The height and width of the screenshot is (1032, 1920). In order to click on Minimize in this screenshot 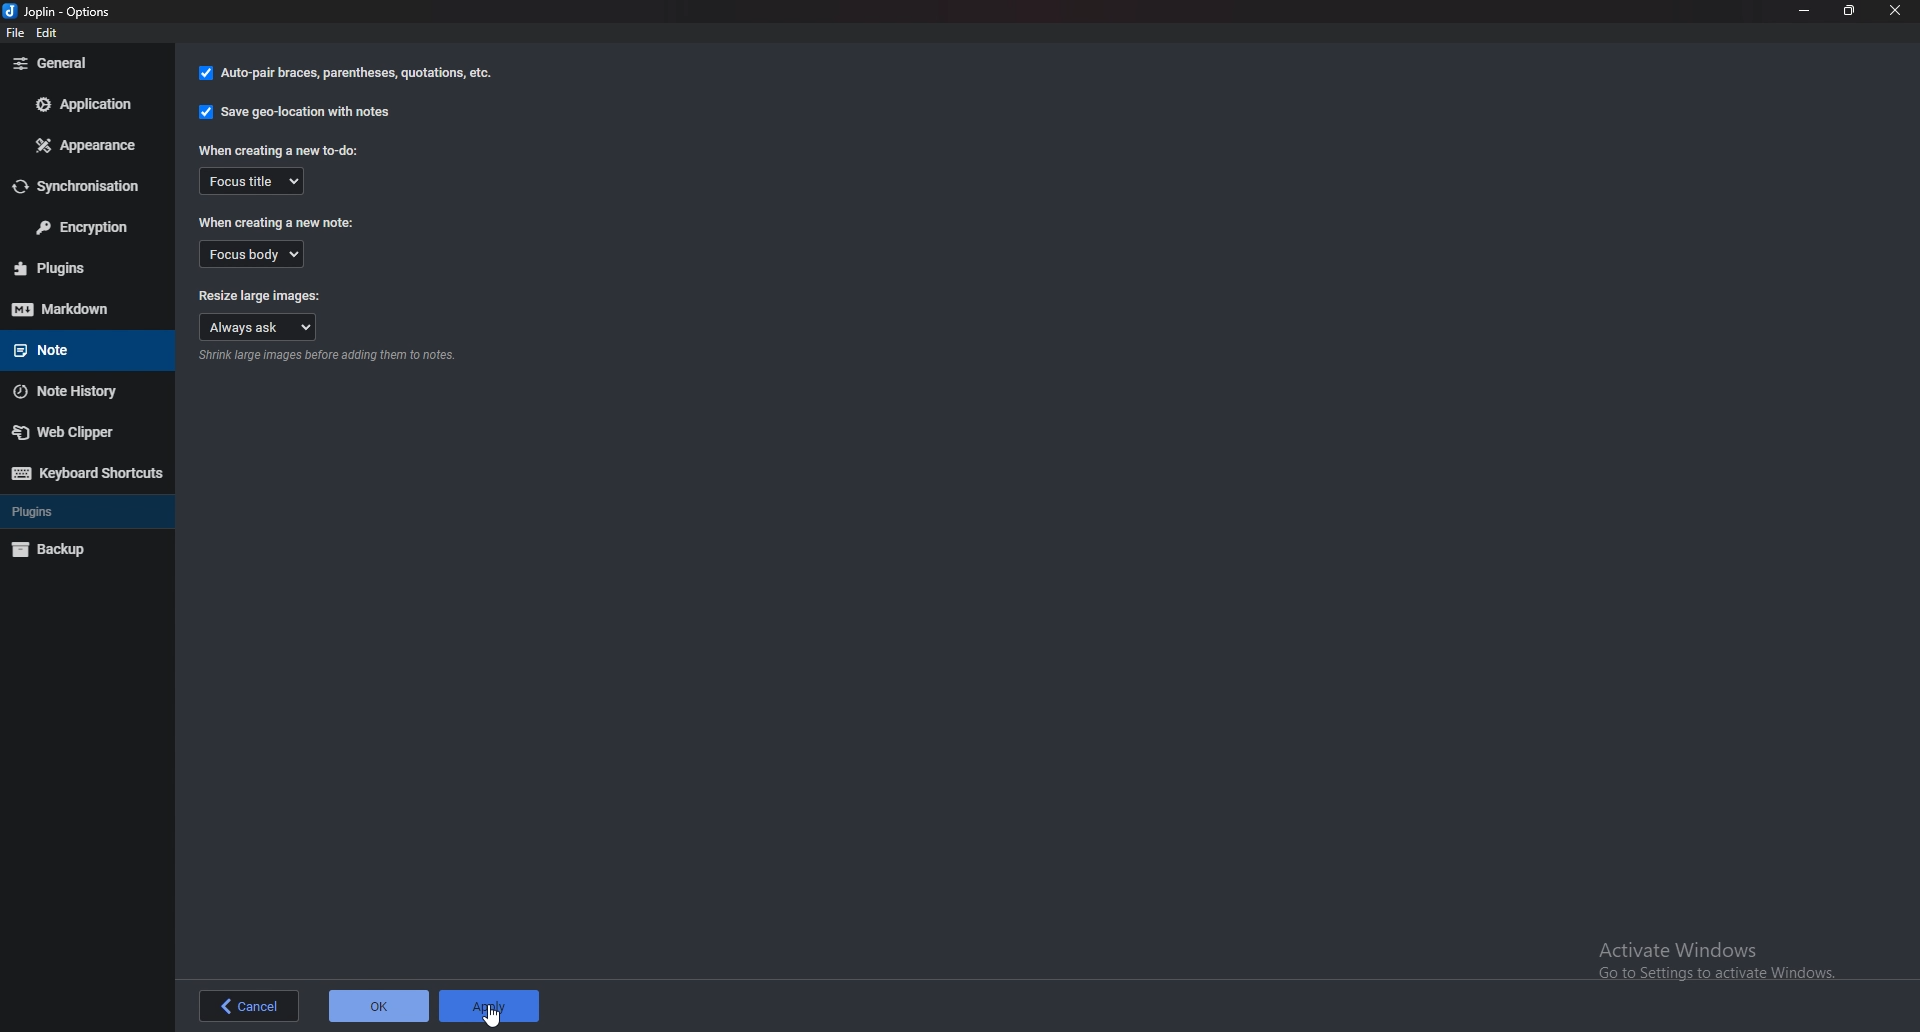, I will do `click(1804, 10)`.